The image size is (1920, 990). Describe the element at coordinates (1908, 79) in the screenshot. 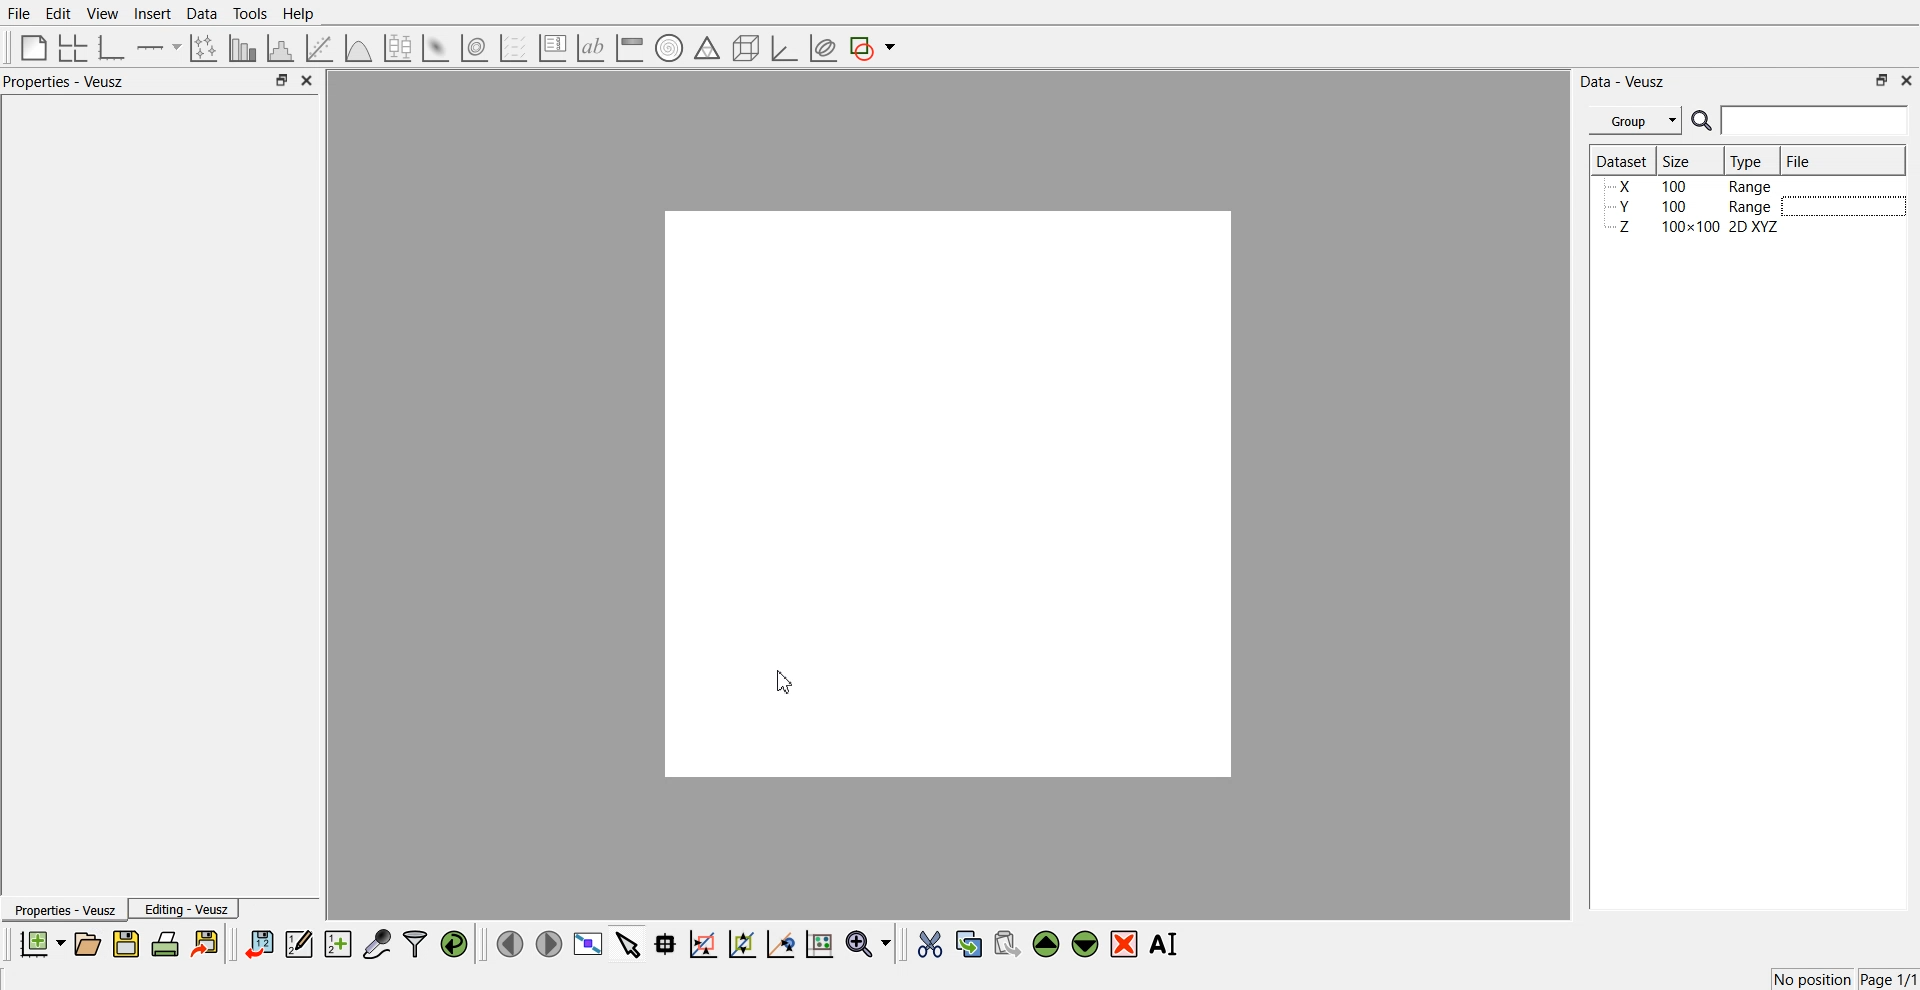

I see `Close` at that location.